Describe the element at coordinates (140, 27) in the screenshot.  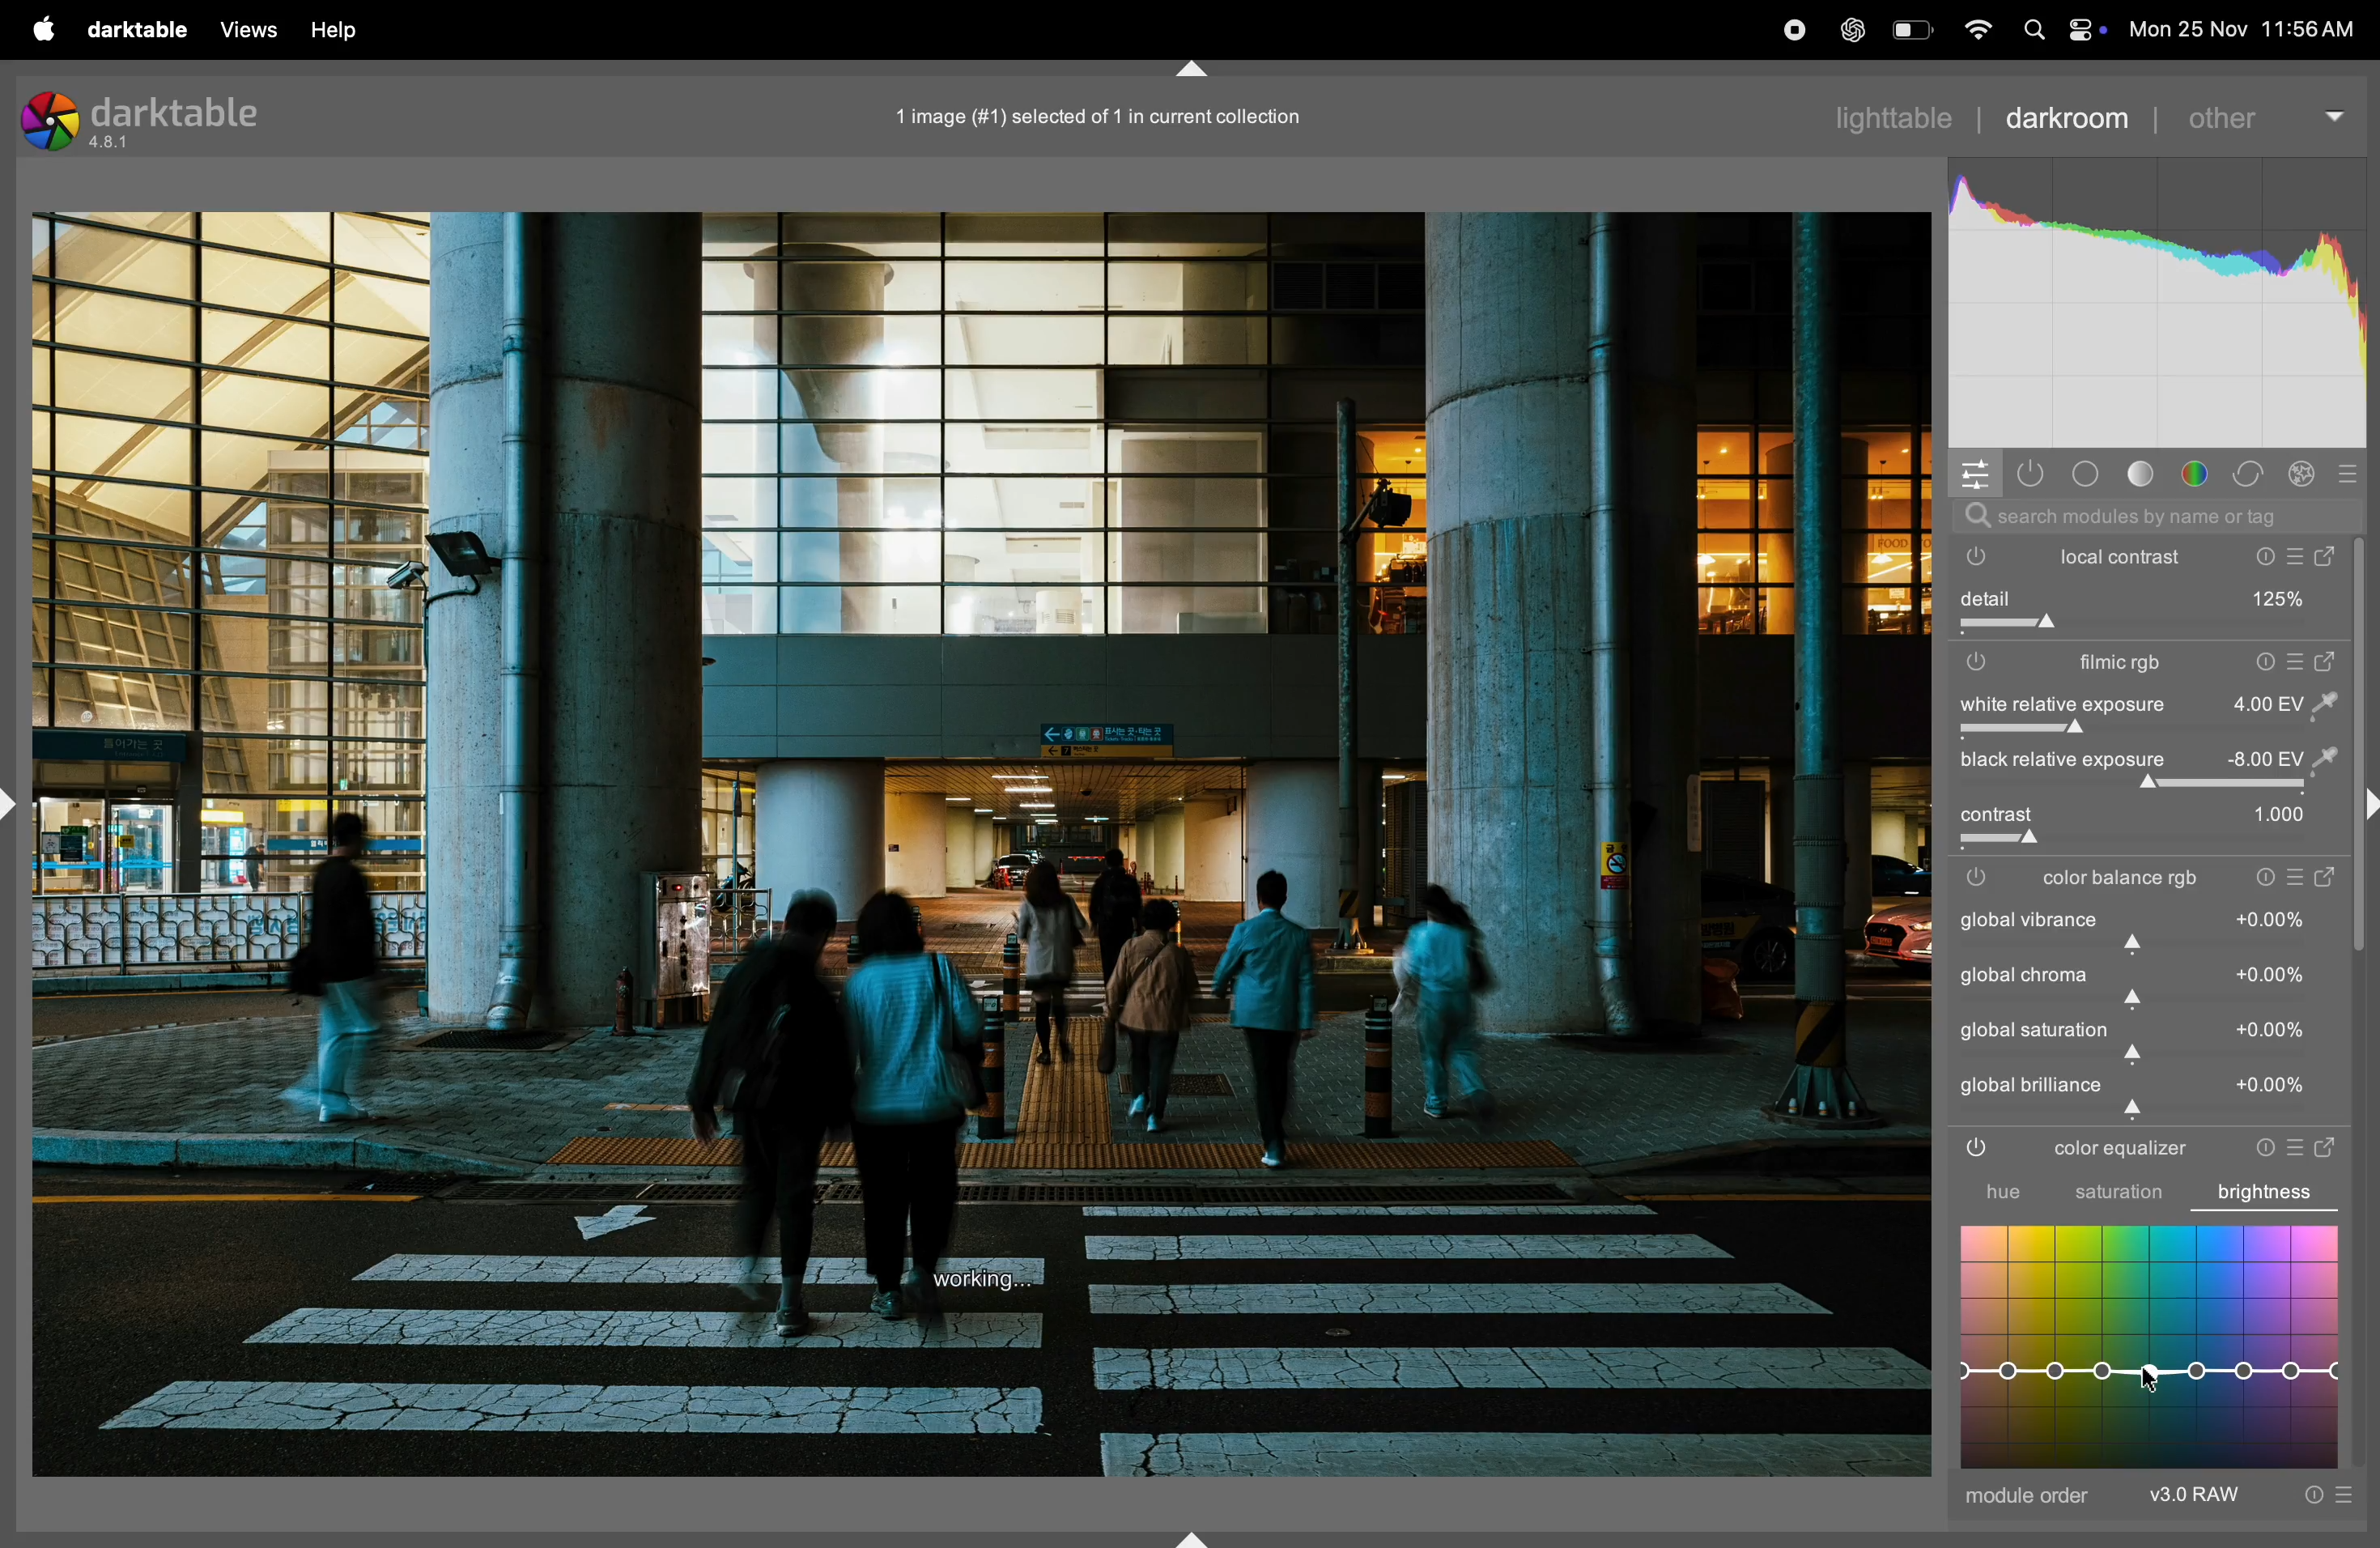
I see `darktable menu` at that location.